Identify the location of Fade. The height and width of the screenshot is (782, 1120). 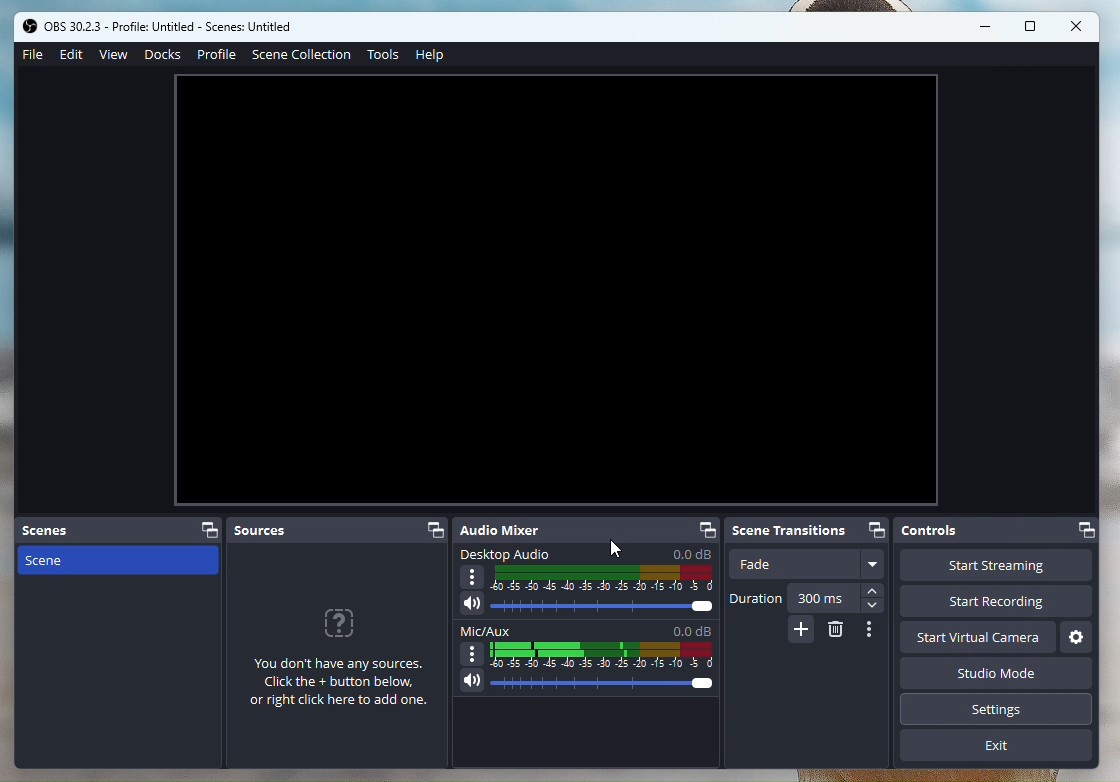
(806, 564).